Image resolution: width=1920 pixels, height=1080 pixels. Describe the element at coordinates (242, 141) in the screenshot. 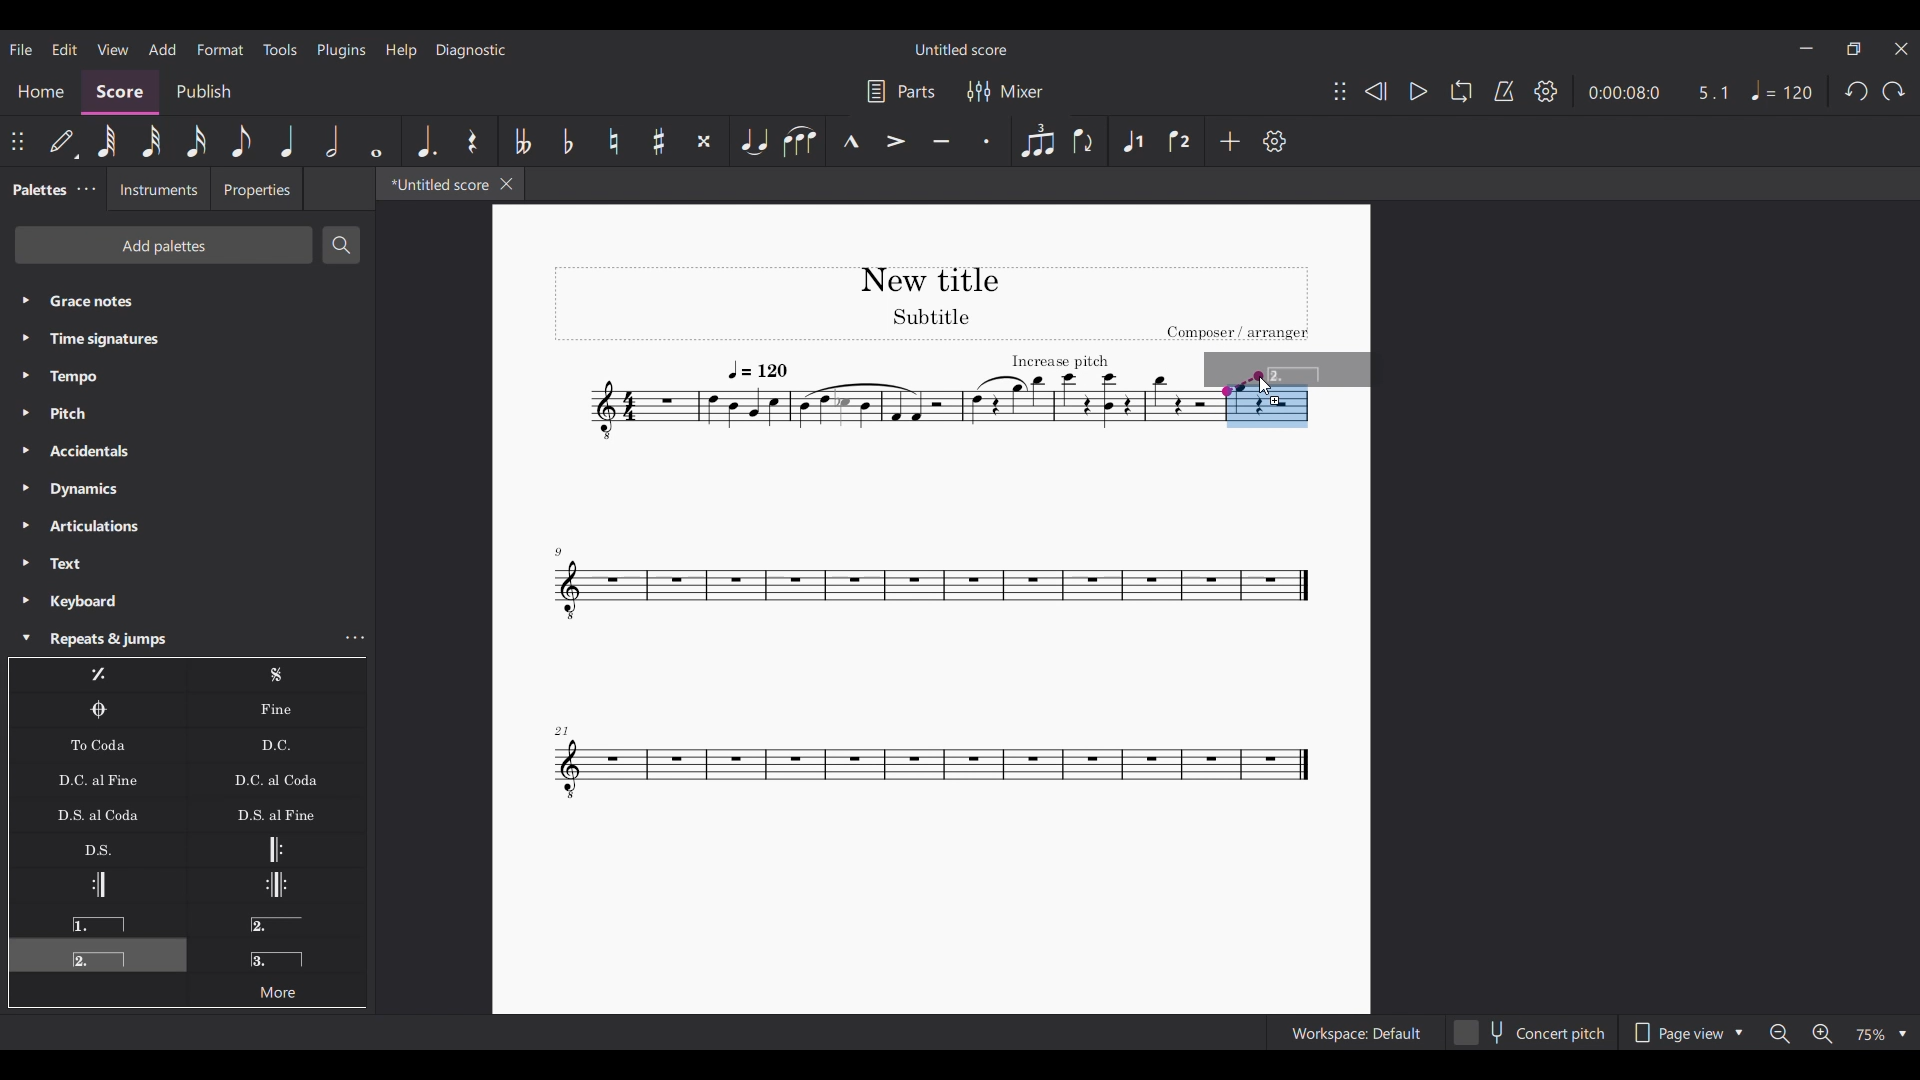

I see `8th note` at that location.